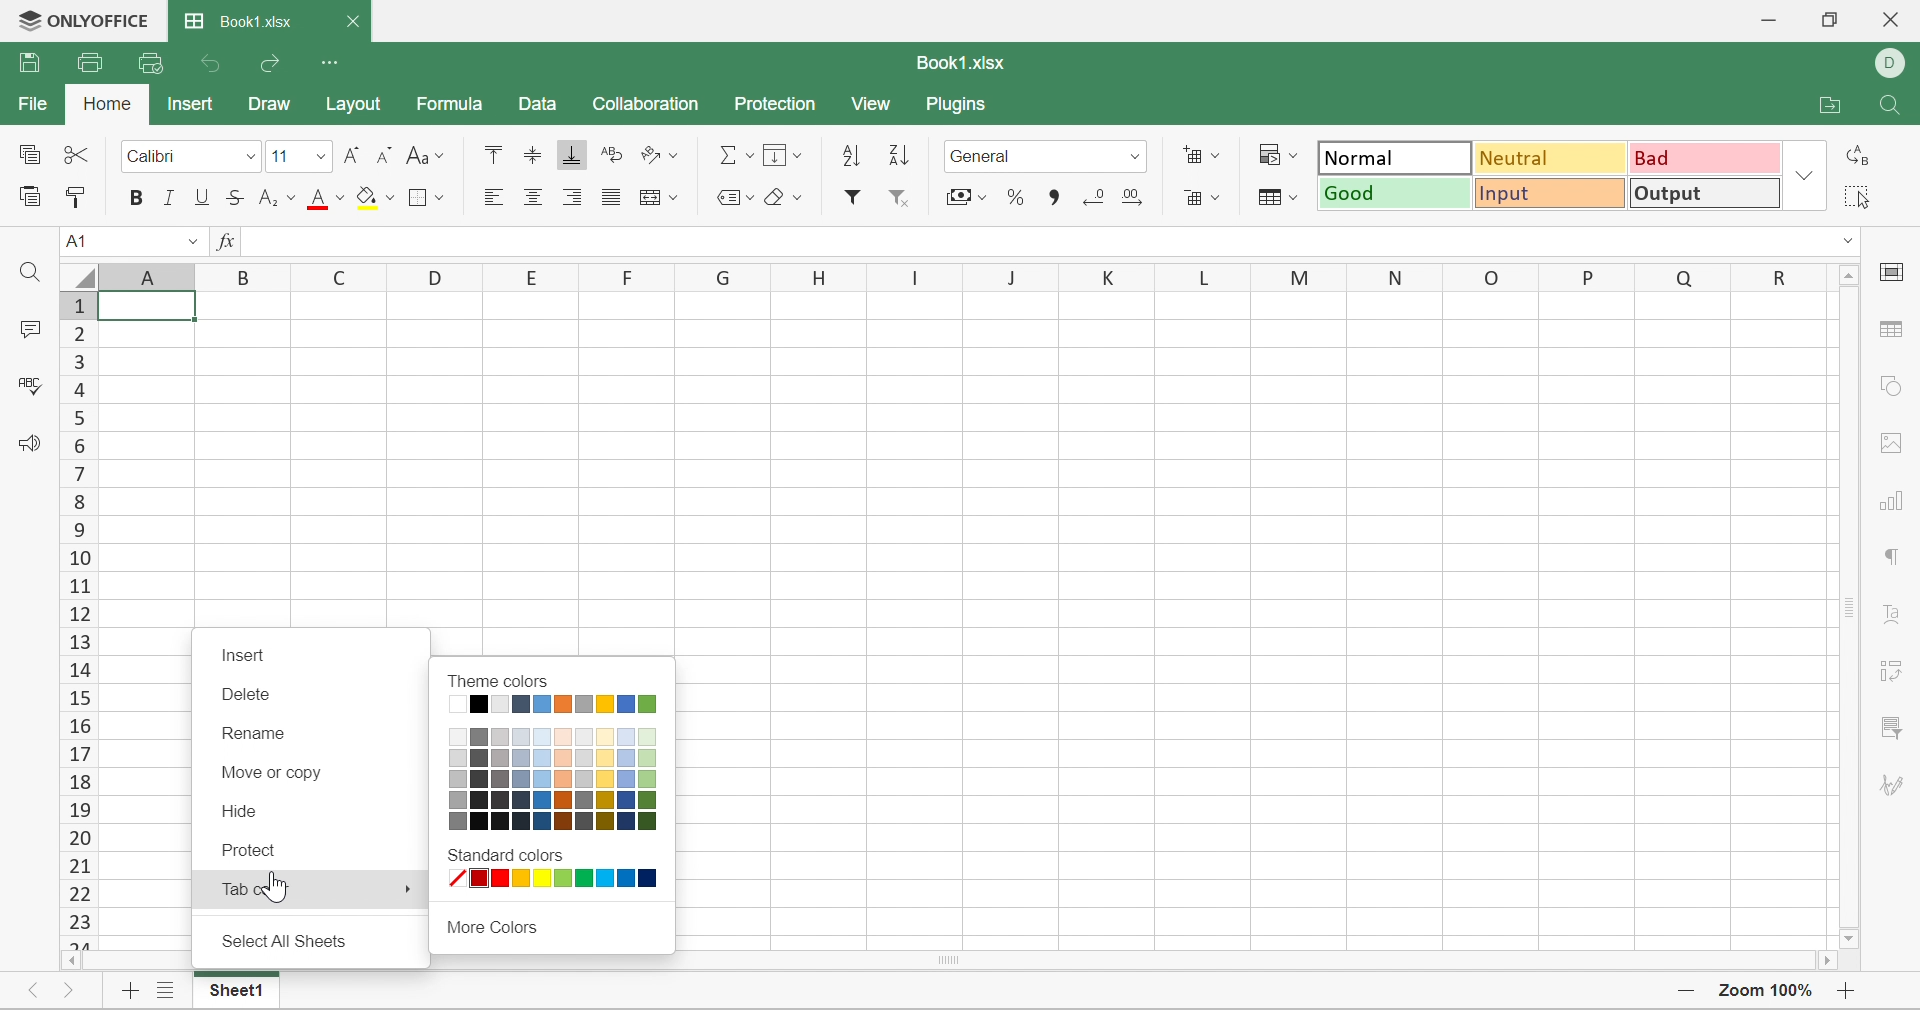  What do you see at coordinates (82, 532) in the screenshot?
I see `9` at bounding box center [82, 532].